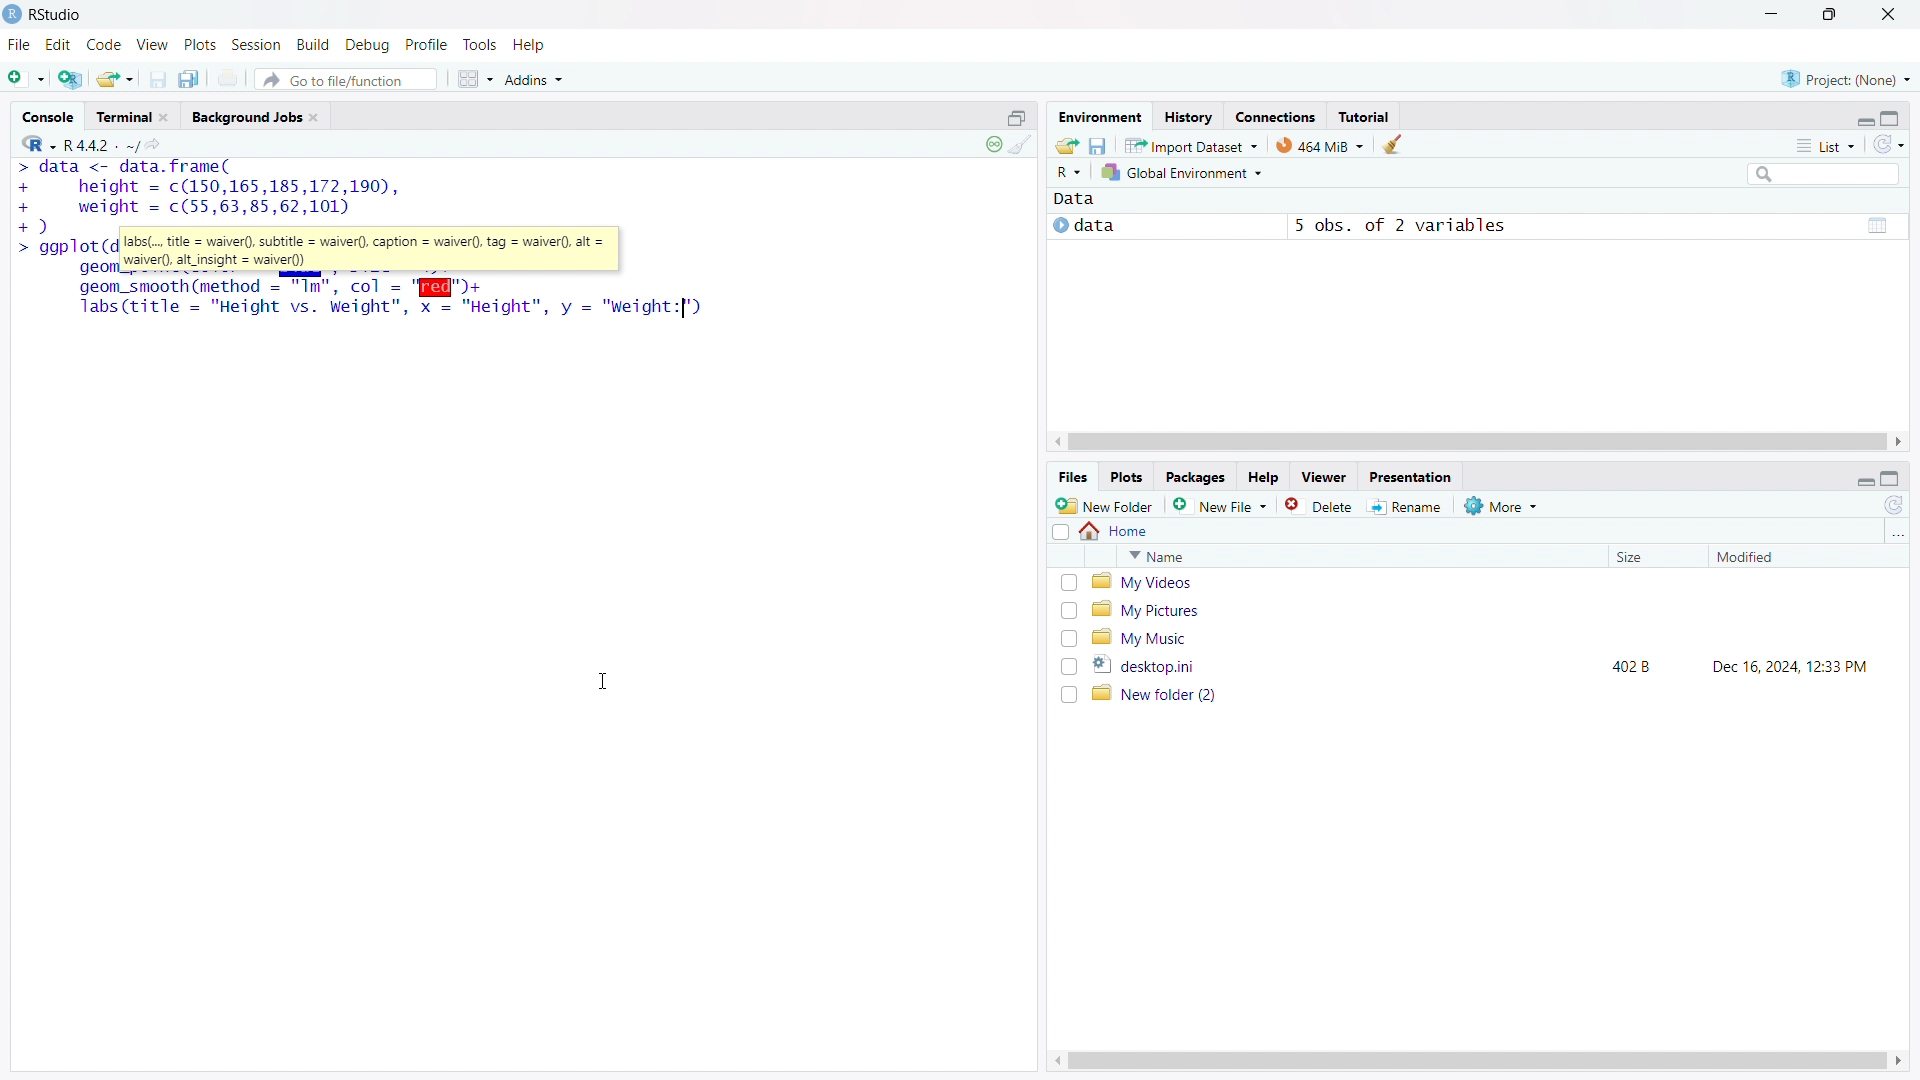 This screenshot has width=1920, height=1080. I want to click on go to file/function, so click(345, 79).